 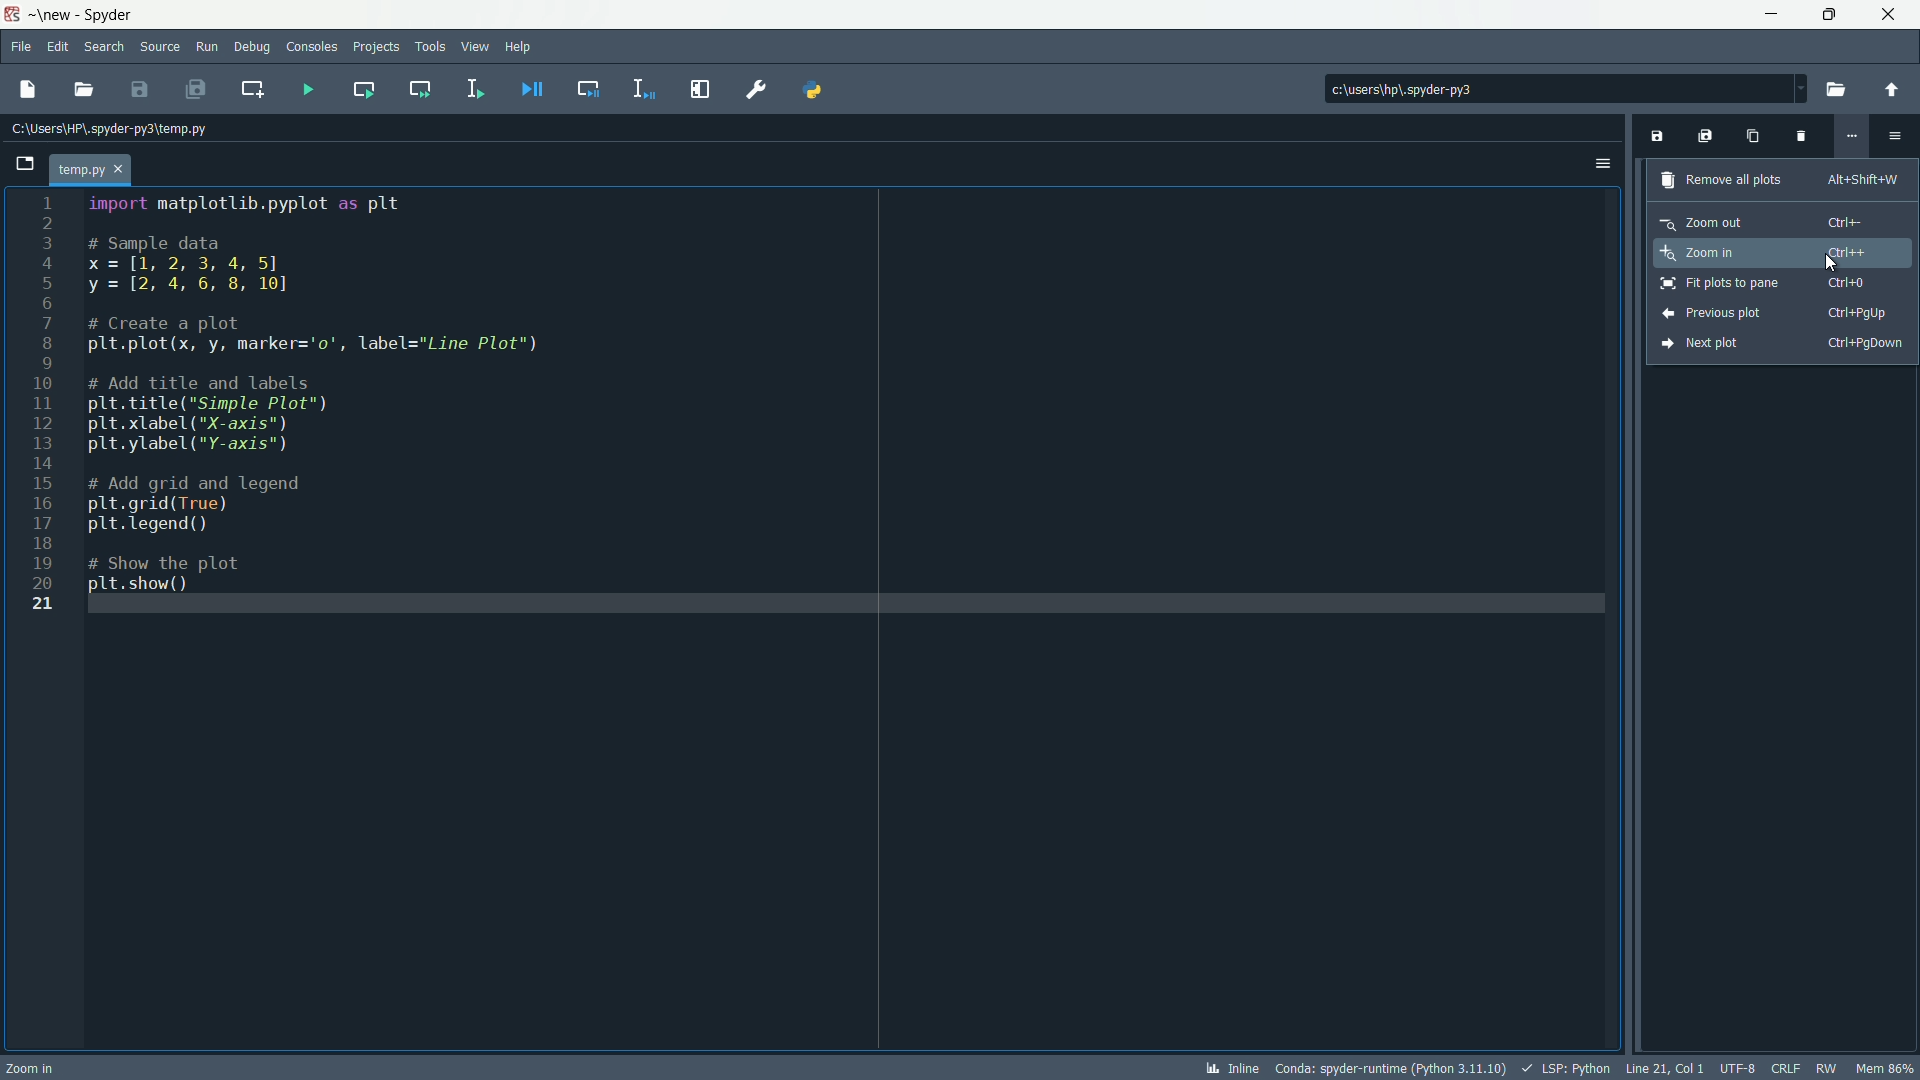 I want to click on options, so click(x=1895, y=135).